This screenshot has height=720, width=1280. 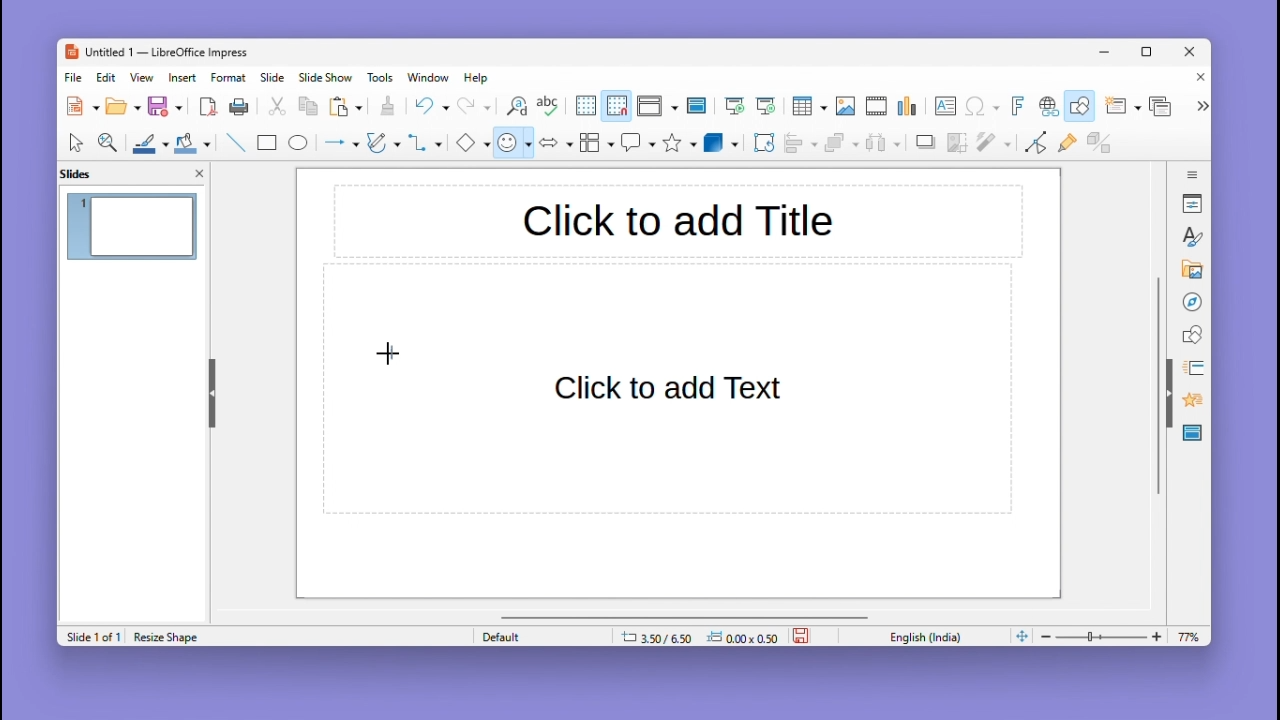 I want to click on new, so click(x=84, y=106).